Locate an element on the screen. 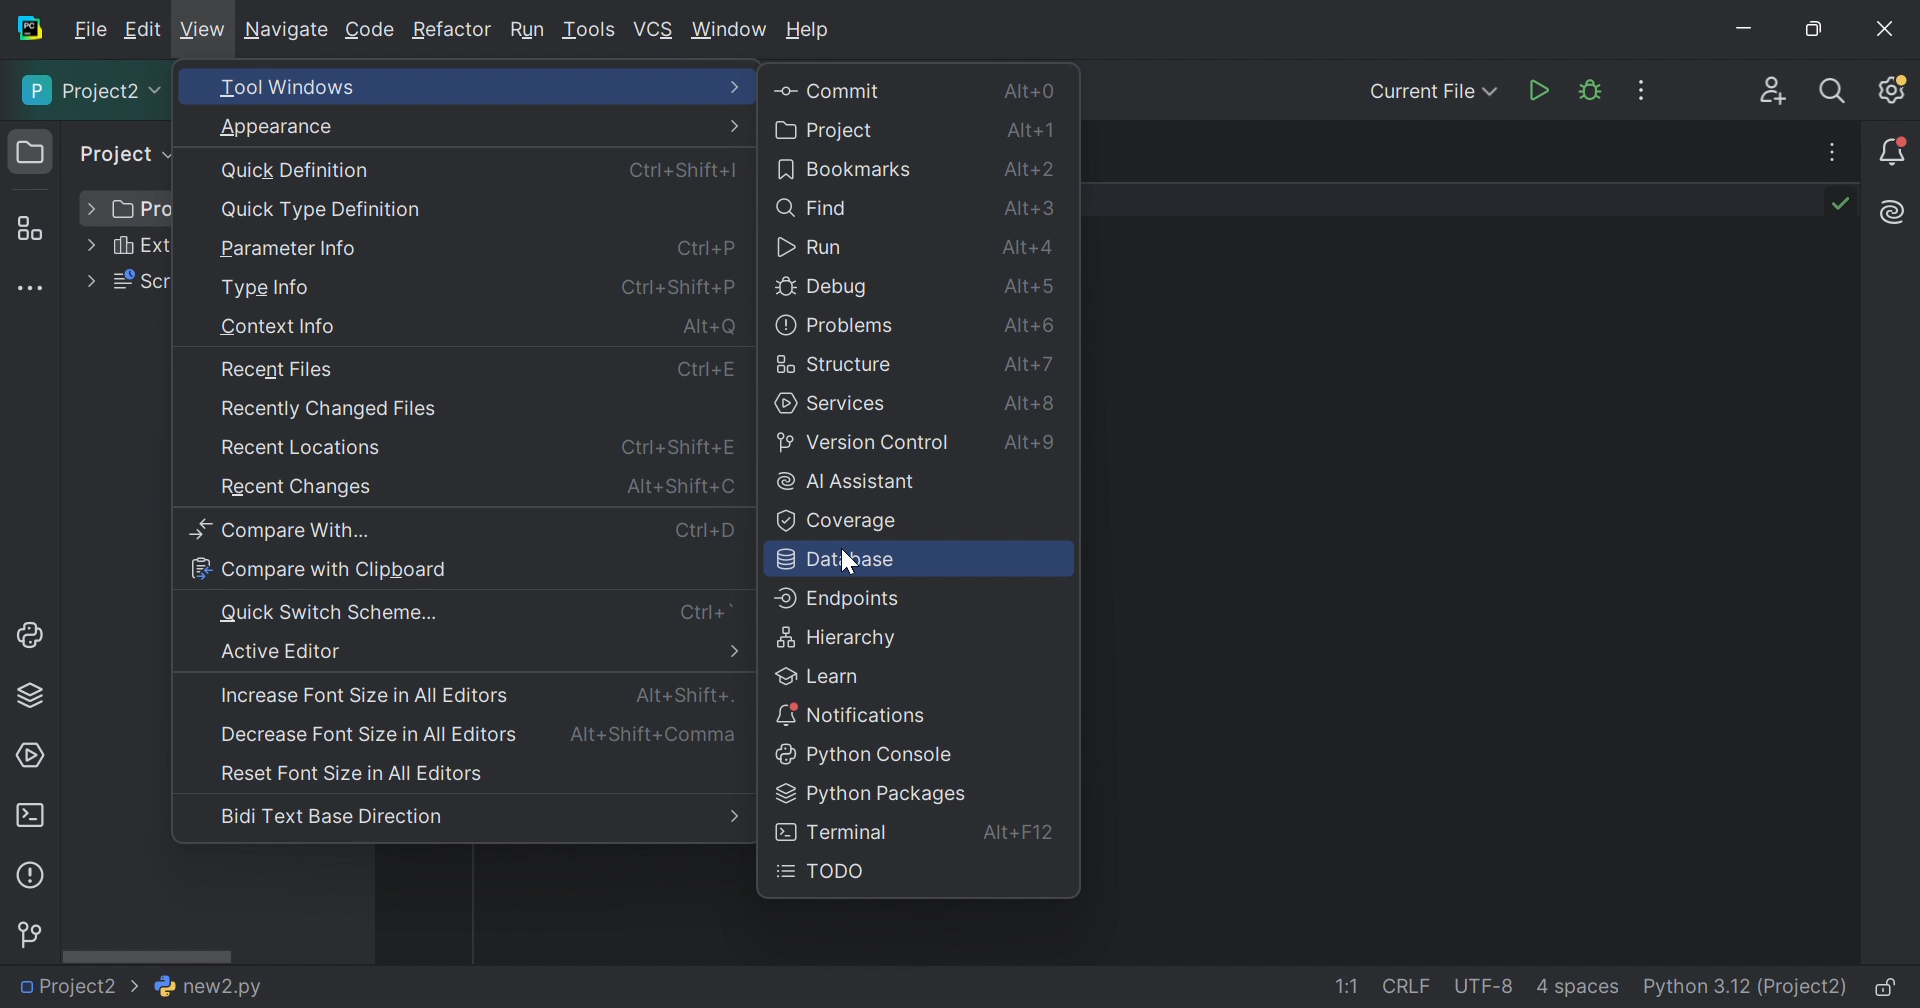  Python console is located at coordinates (870, 756).